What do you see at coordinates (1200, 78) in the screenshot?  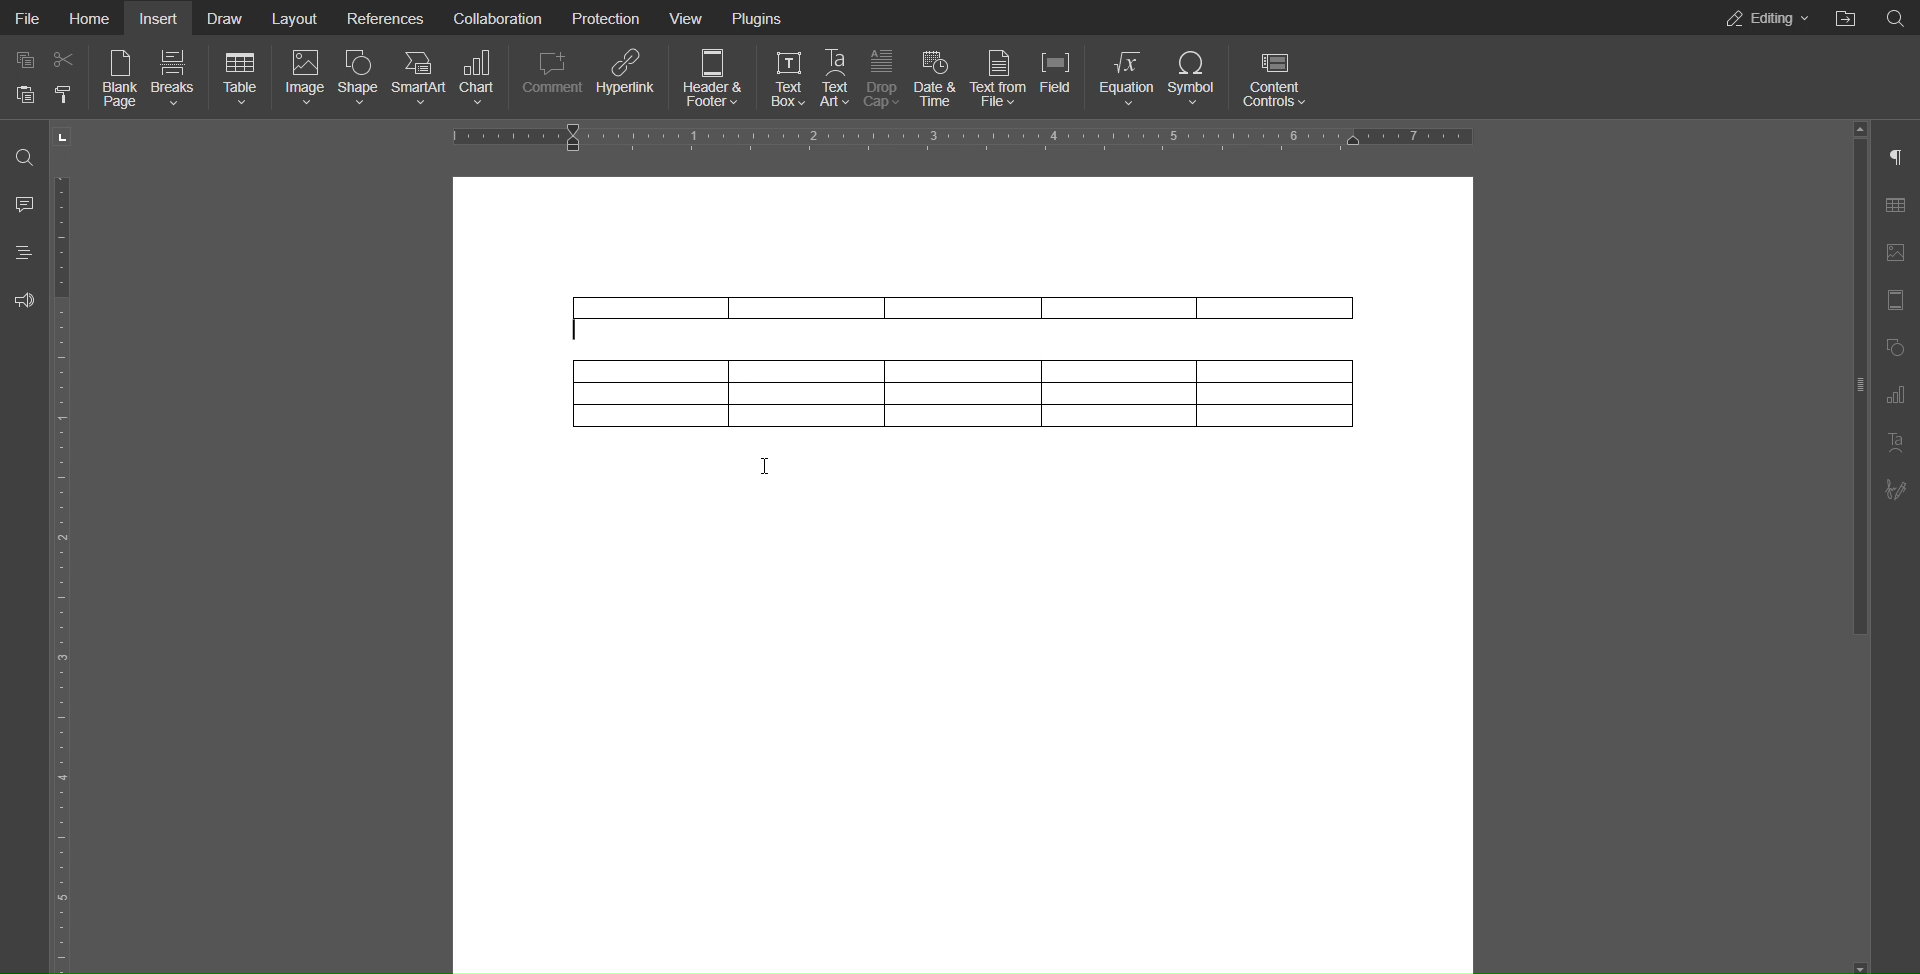 I see `Symbol` at bounding box center [1200, 78].